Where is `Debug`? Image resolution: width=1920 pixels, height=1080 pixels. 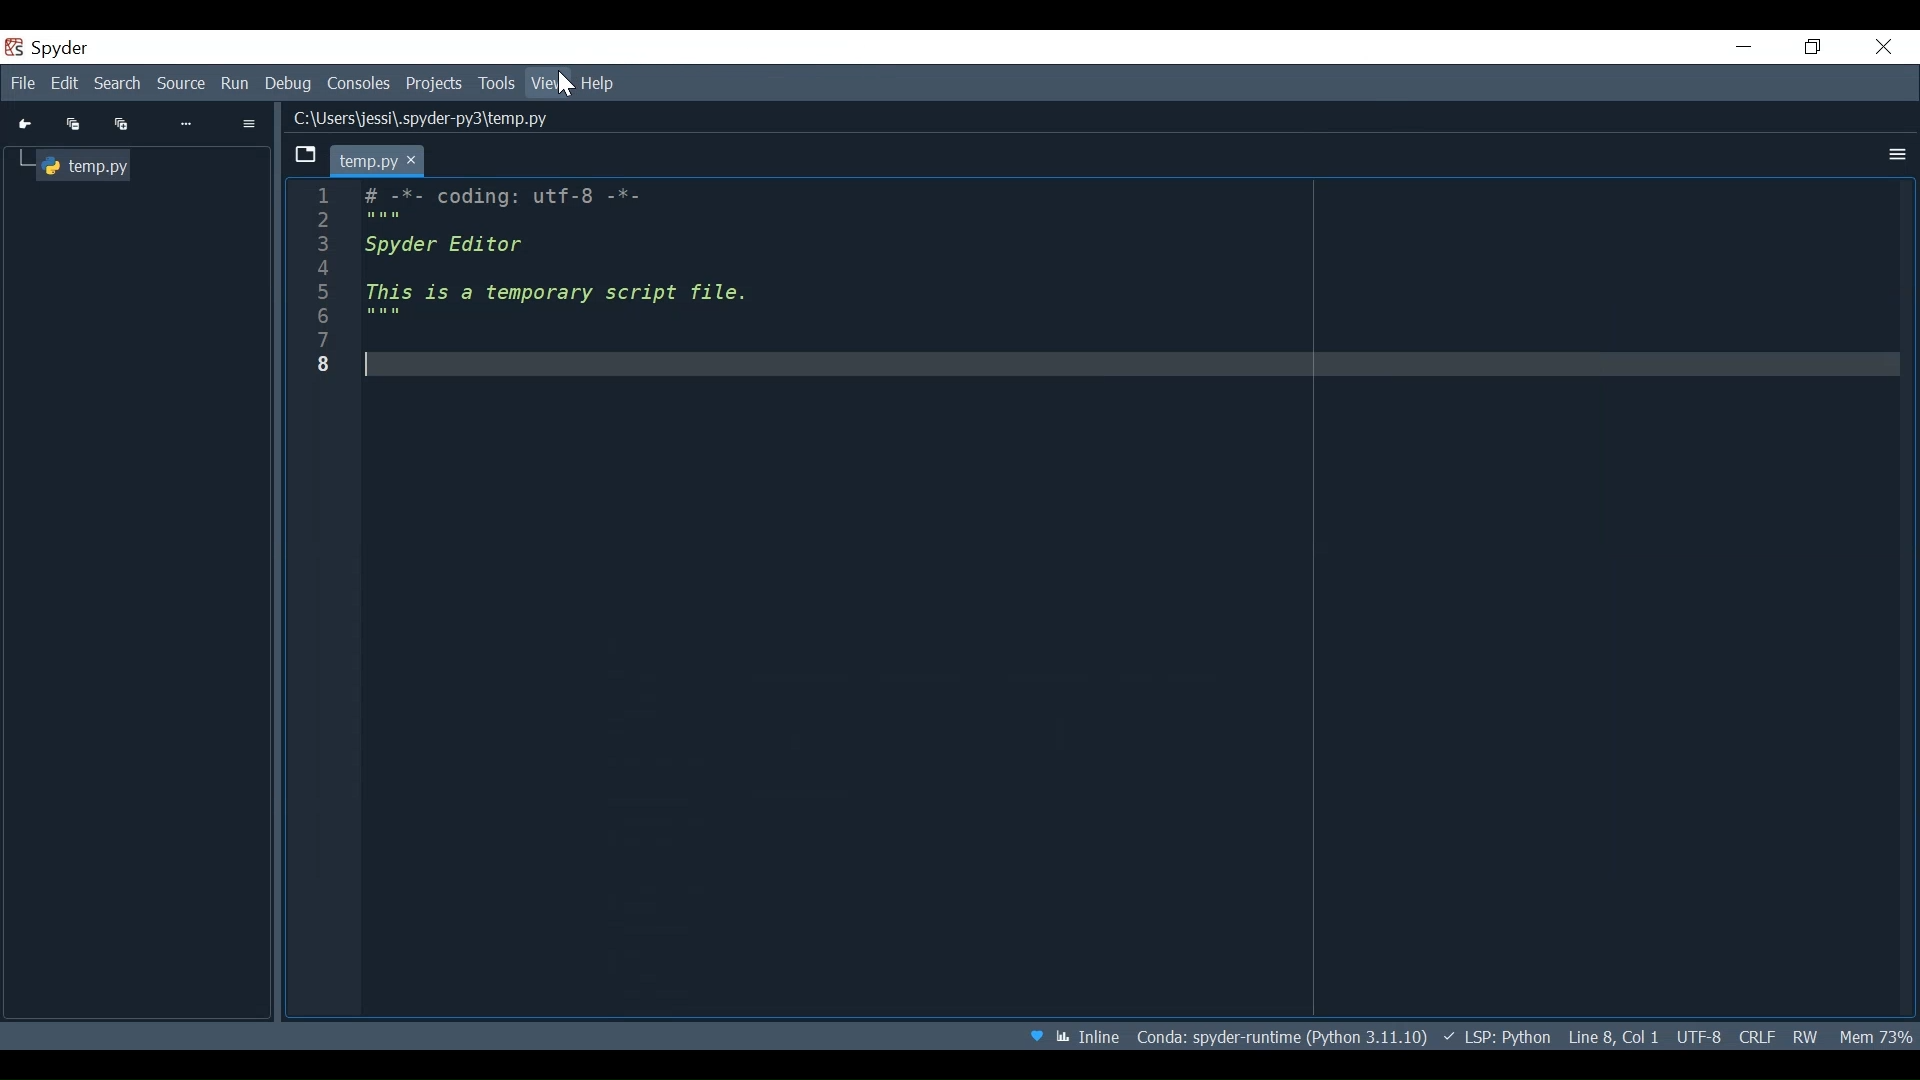 Debug is located at coordinates (290, 83).